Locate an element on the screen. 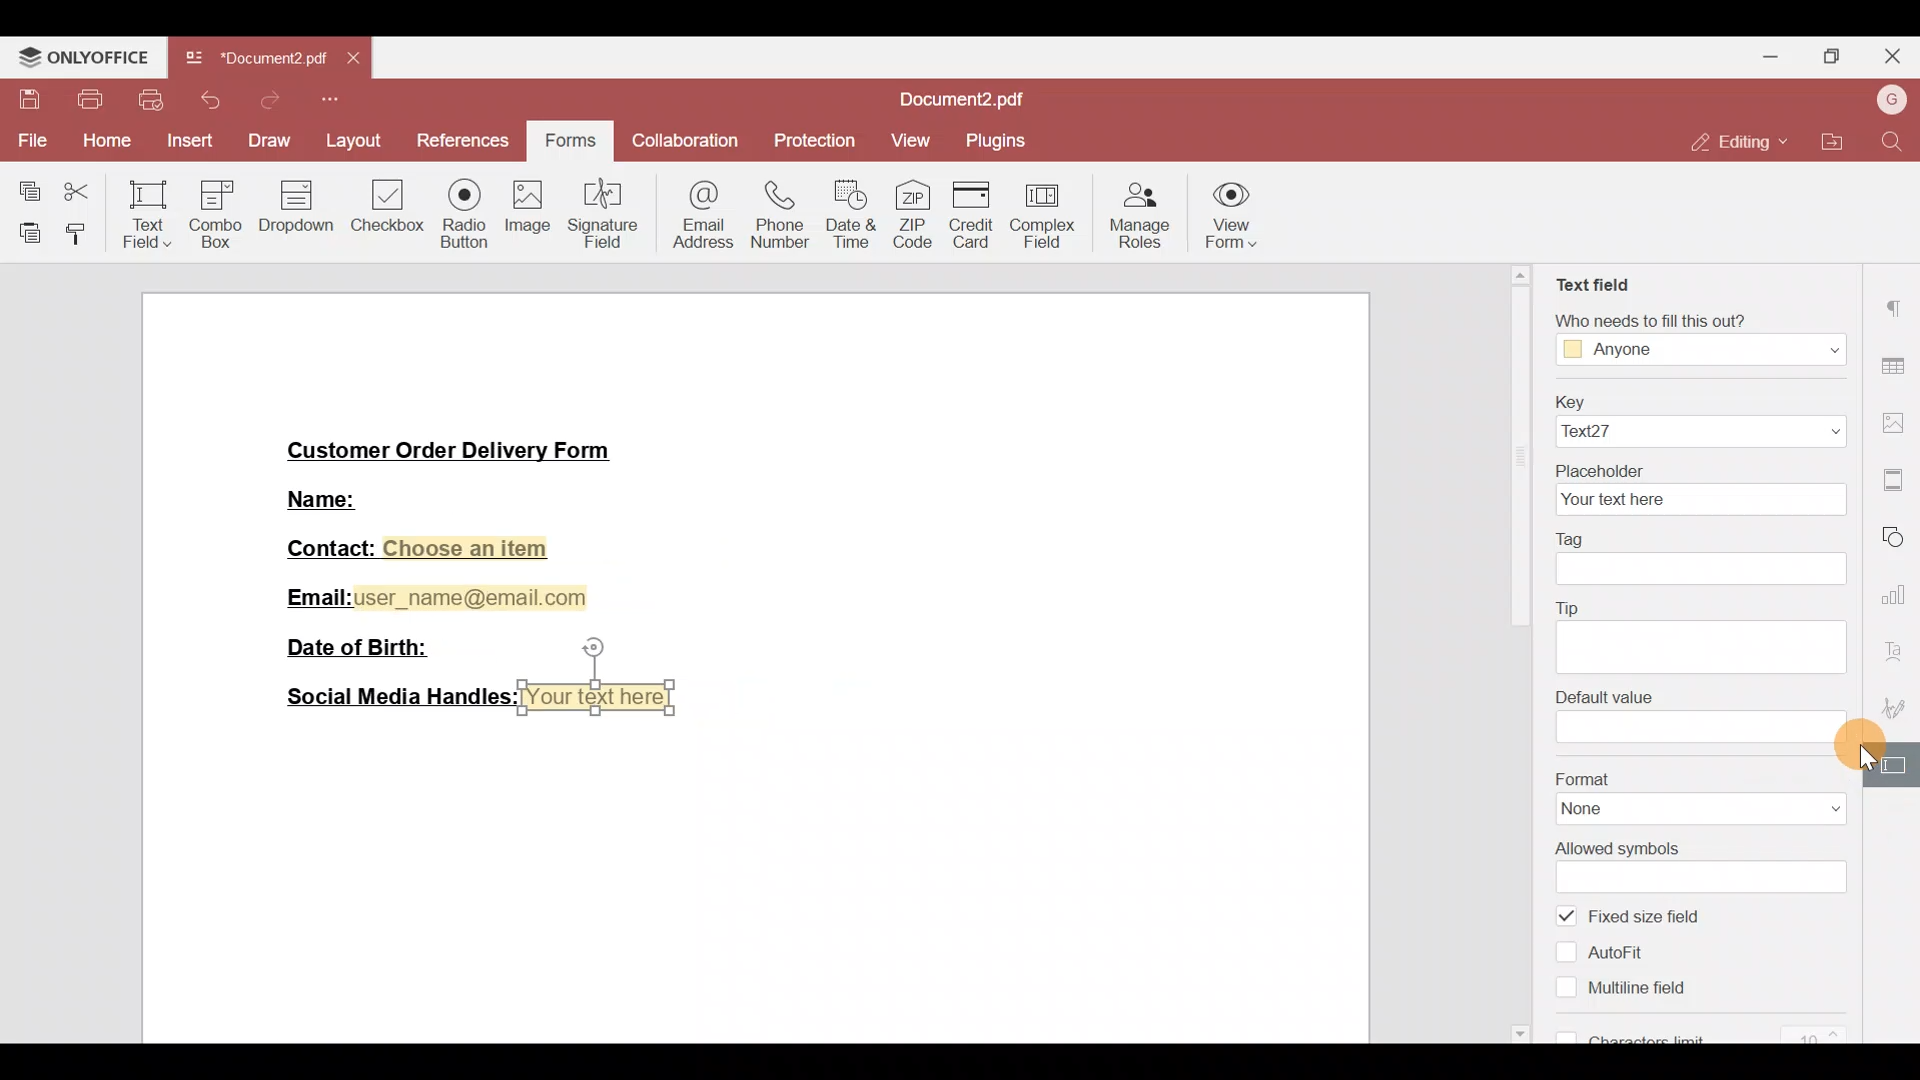  Name: is located at coordinates (347, 497).